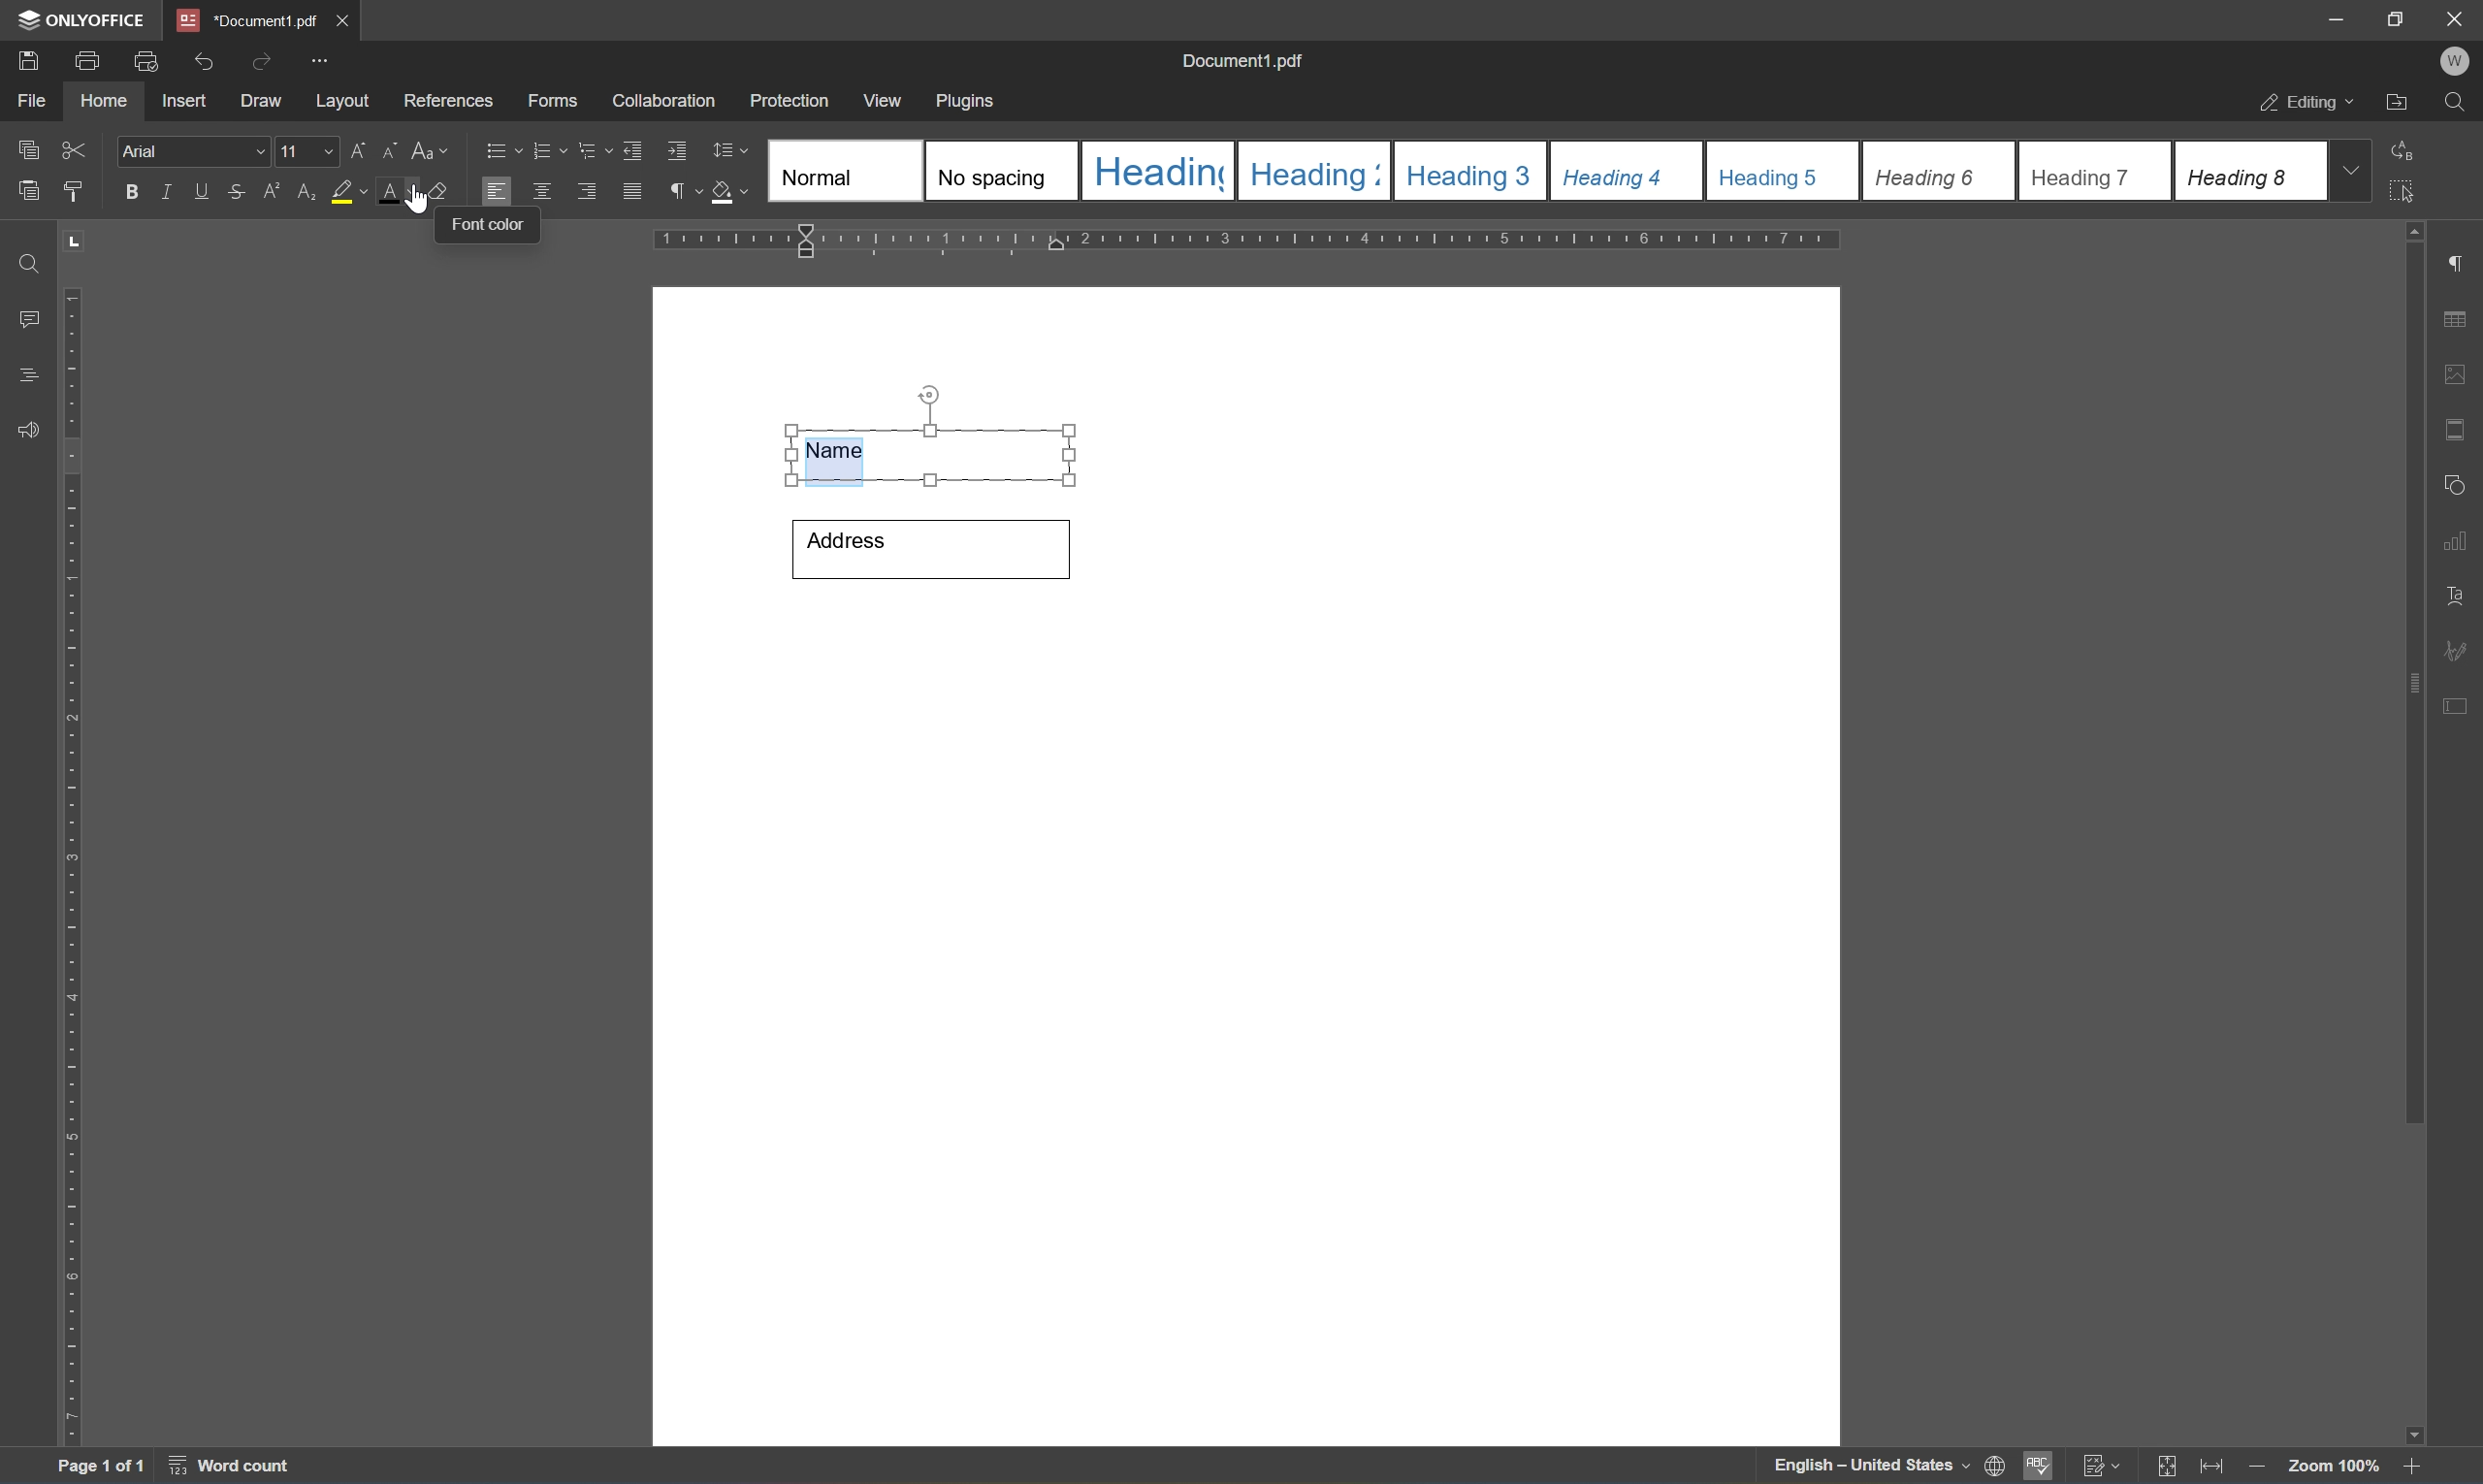  I want to click on headings, so click(32, 370).